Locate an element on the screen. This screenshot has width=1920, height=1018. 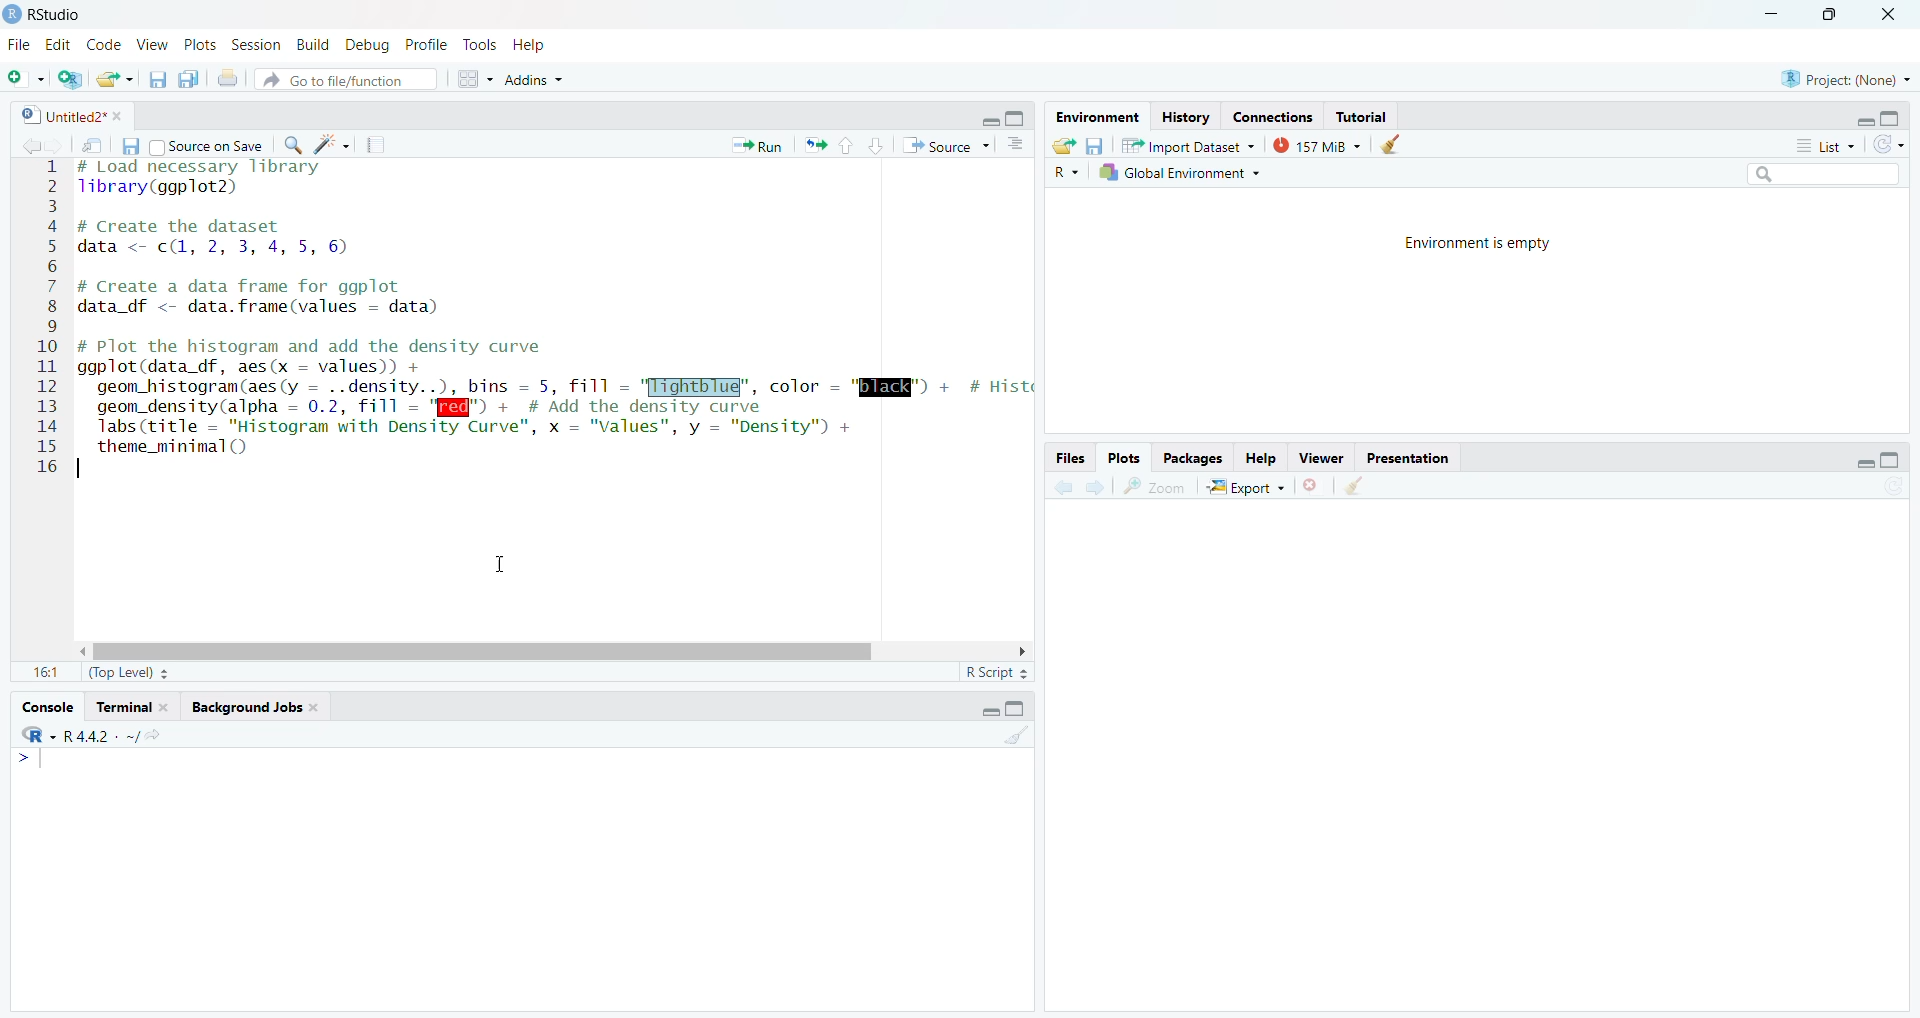
Console is located at coordinates (47, 705).